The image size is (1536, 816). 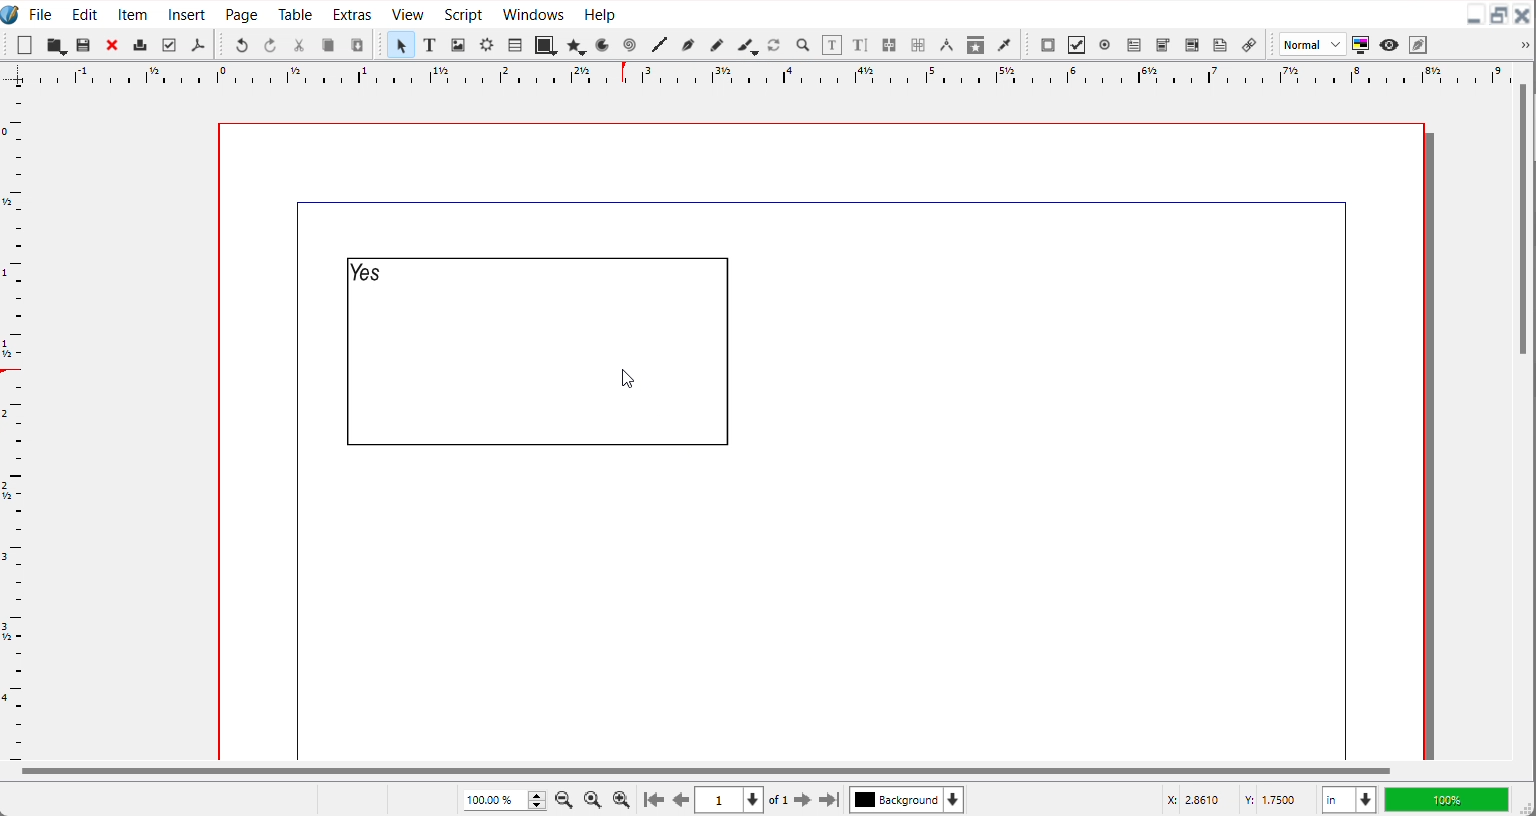 I want to click on Image Frame, so click(x=458, y=44).